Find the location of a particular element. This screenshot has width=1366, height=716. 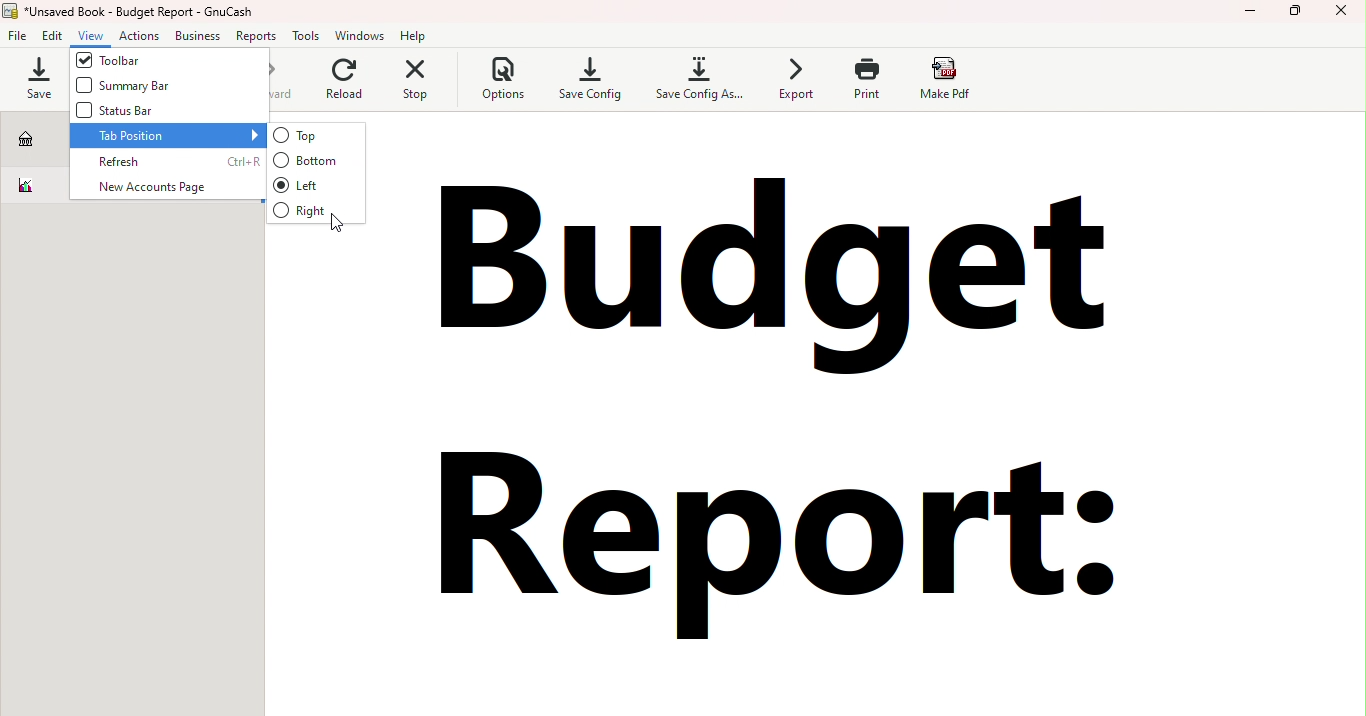

Export is located at coordinates (792, 81).